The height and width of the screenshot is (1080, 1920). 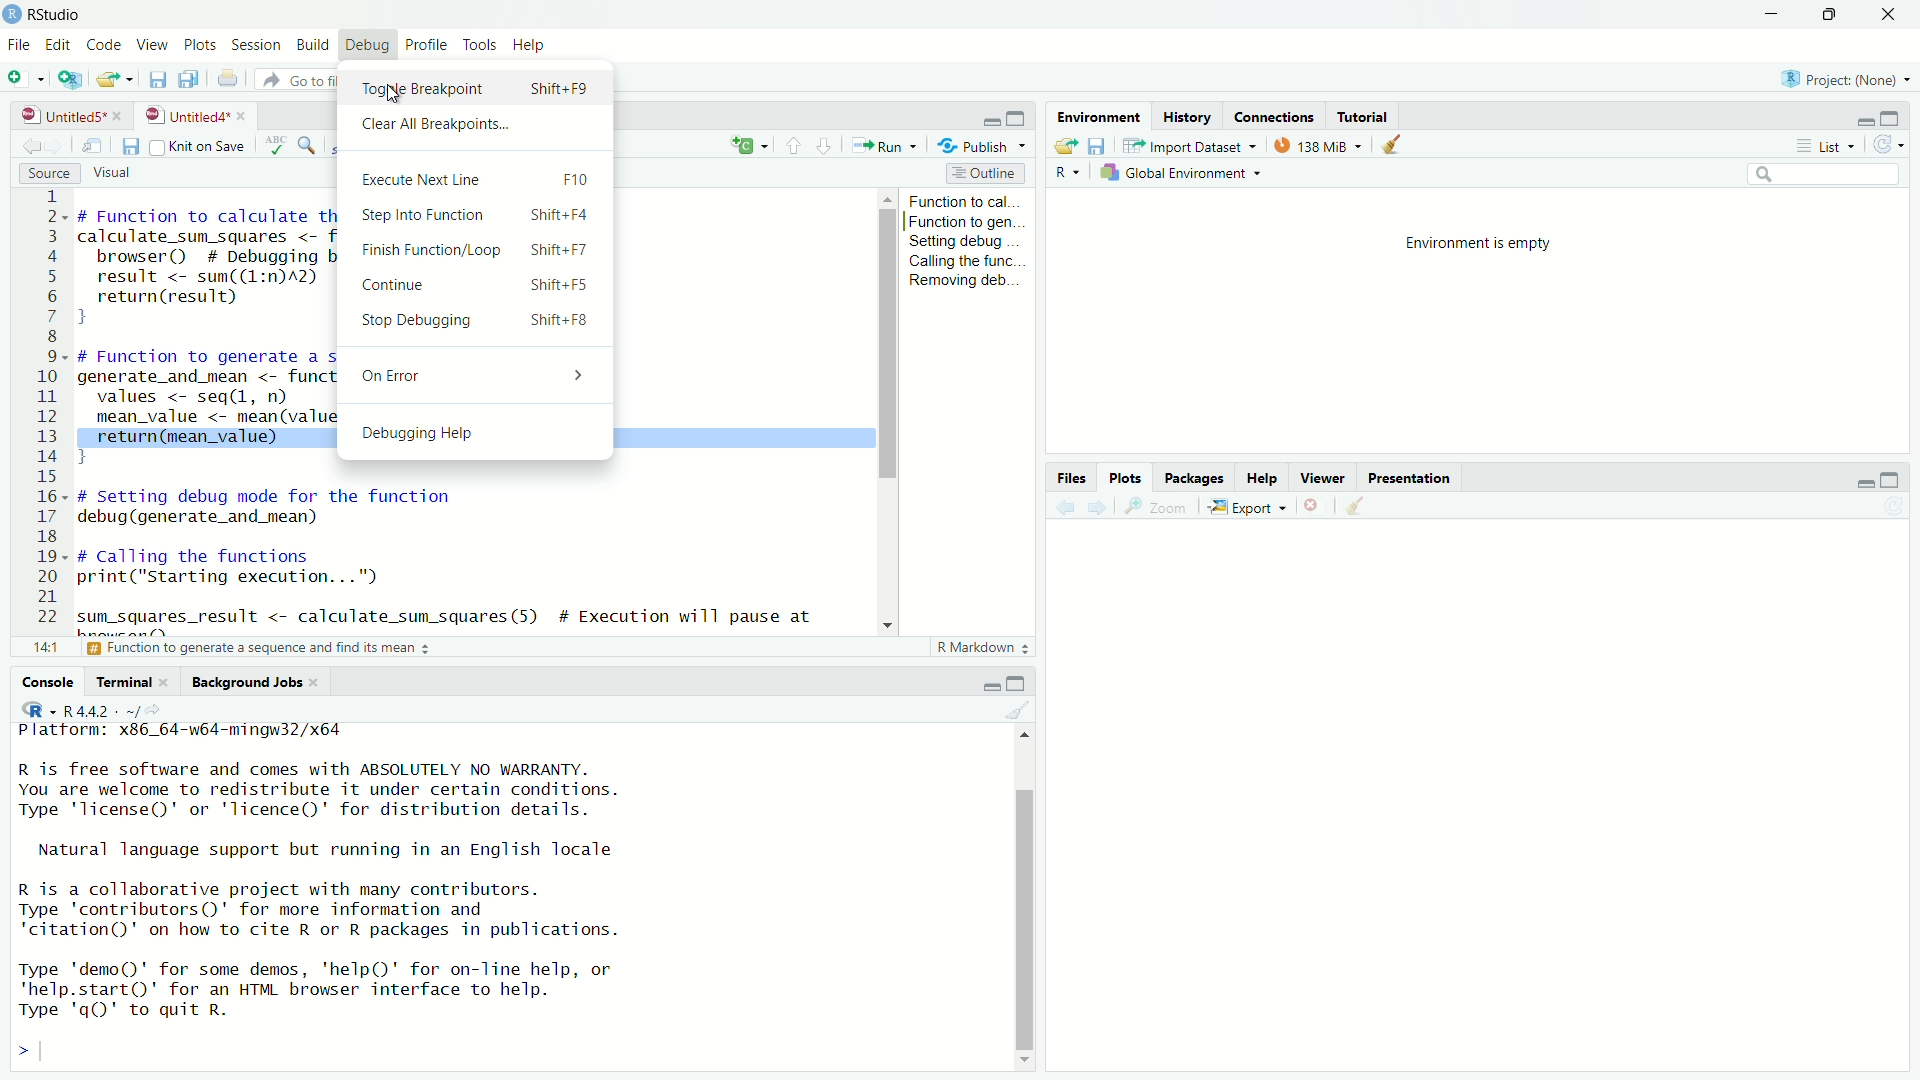 I want to click on code, so click(x=107, y=42).